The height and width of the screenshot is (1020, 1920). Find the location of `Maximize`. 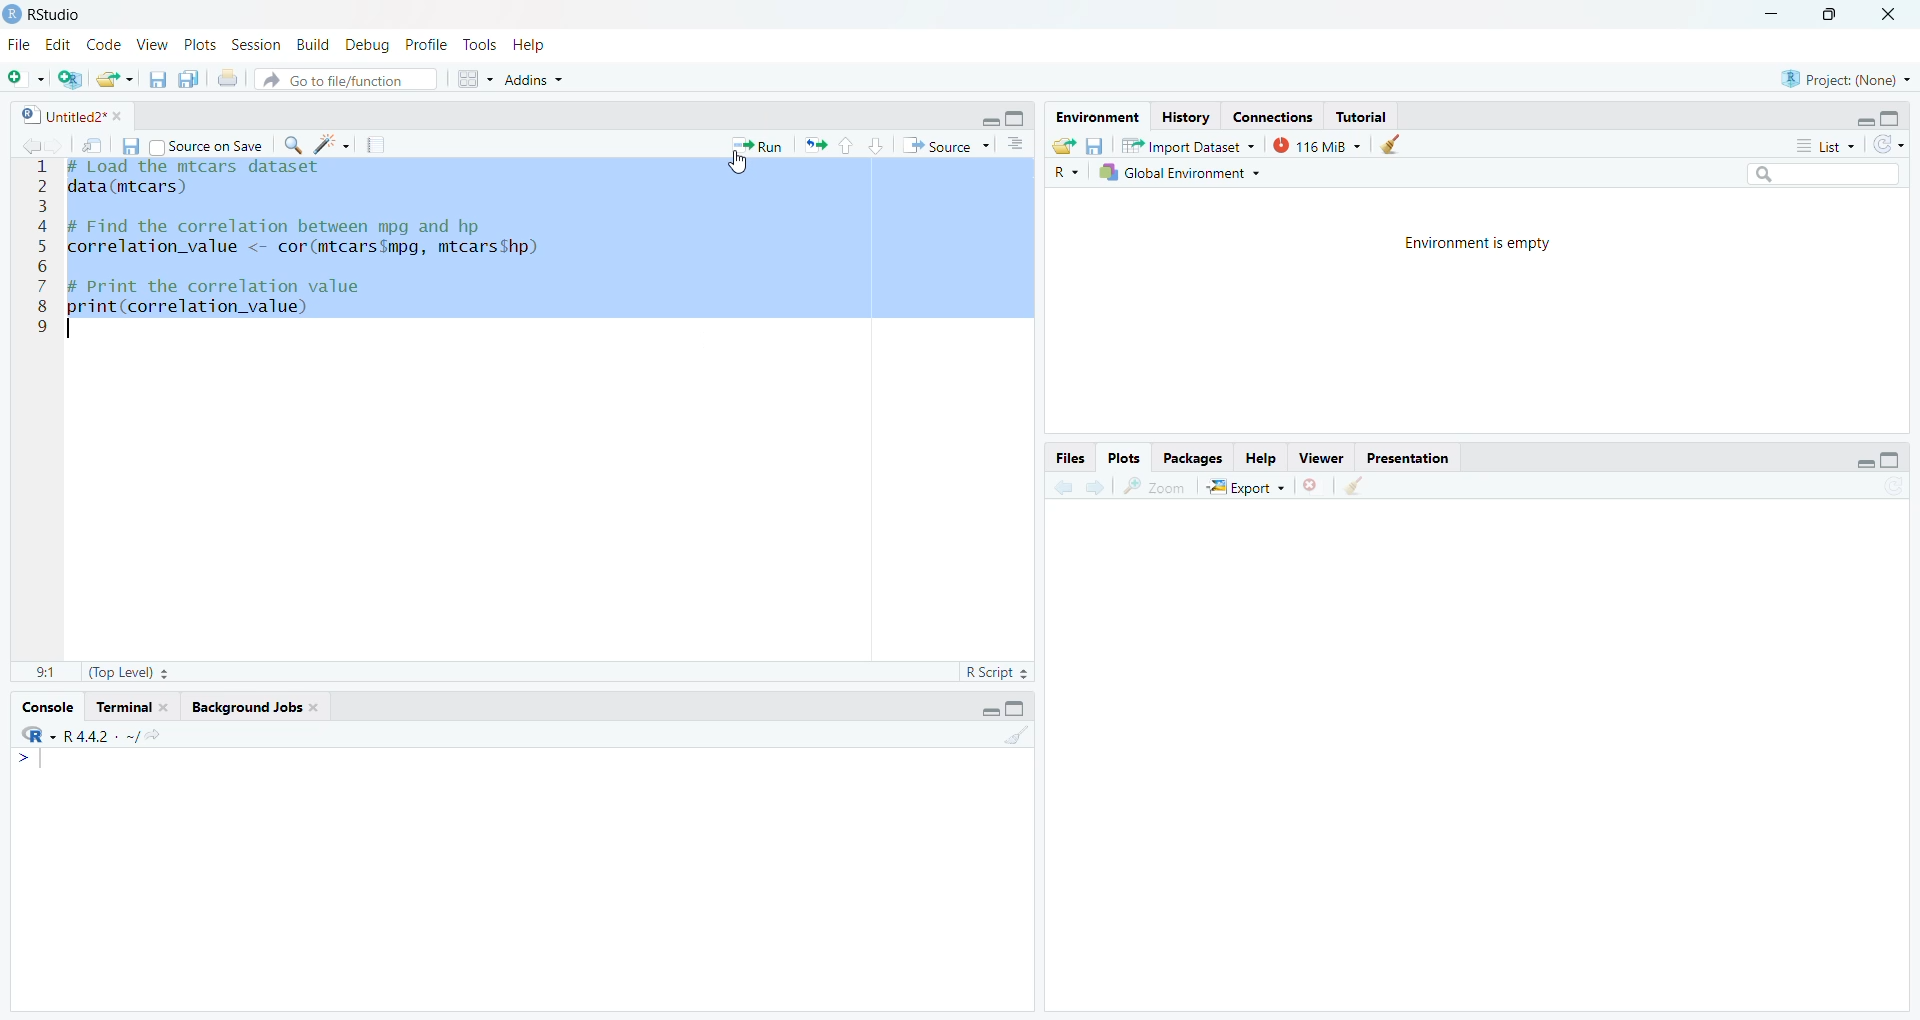

Maximize is located at coordinates (1020, 708).